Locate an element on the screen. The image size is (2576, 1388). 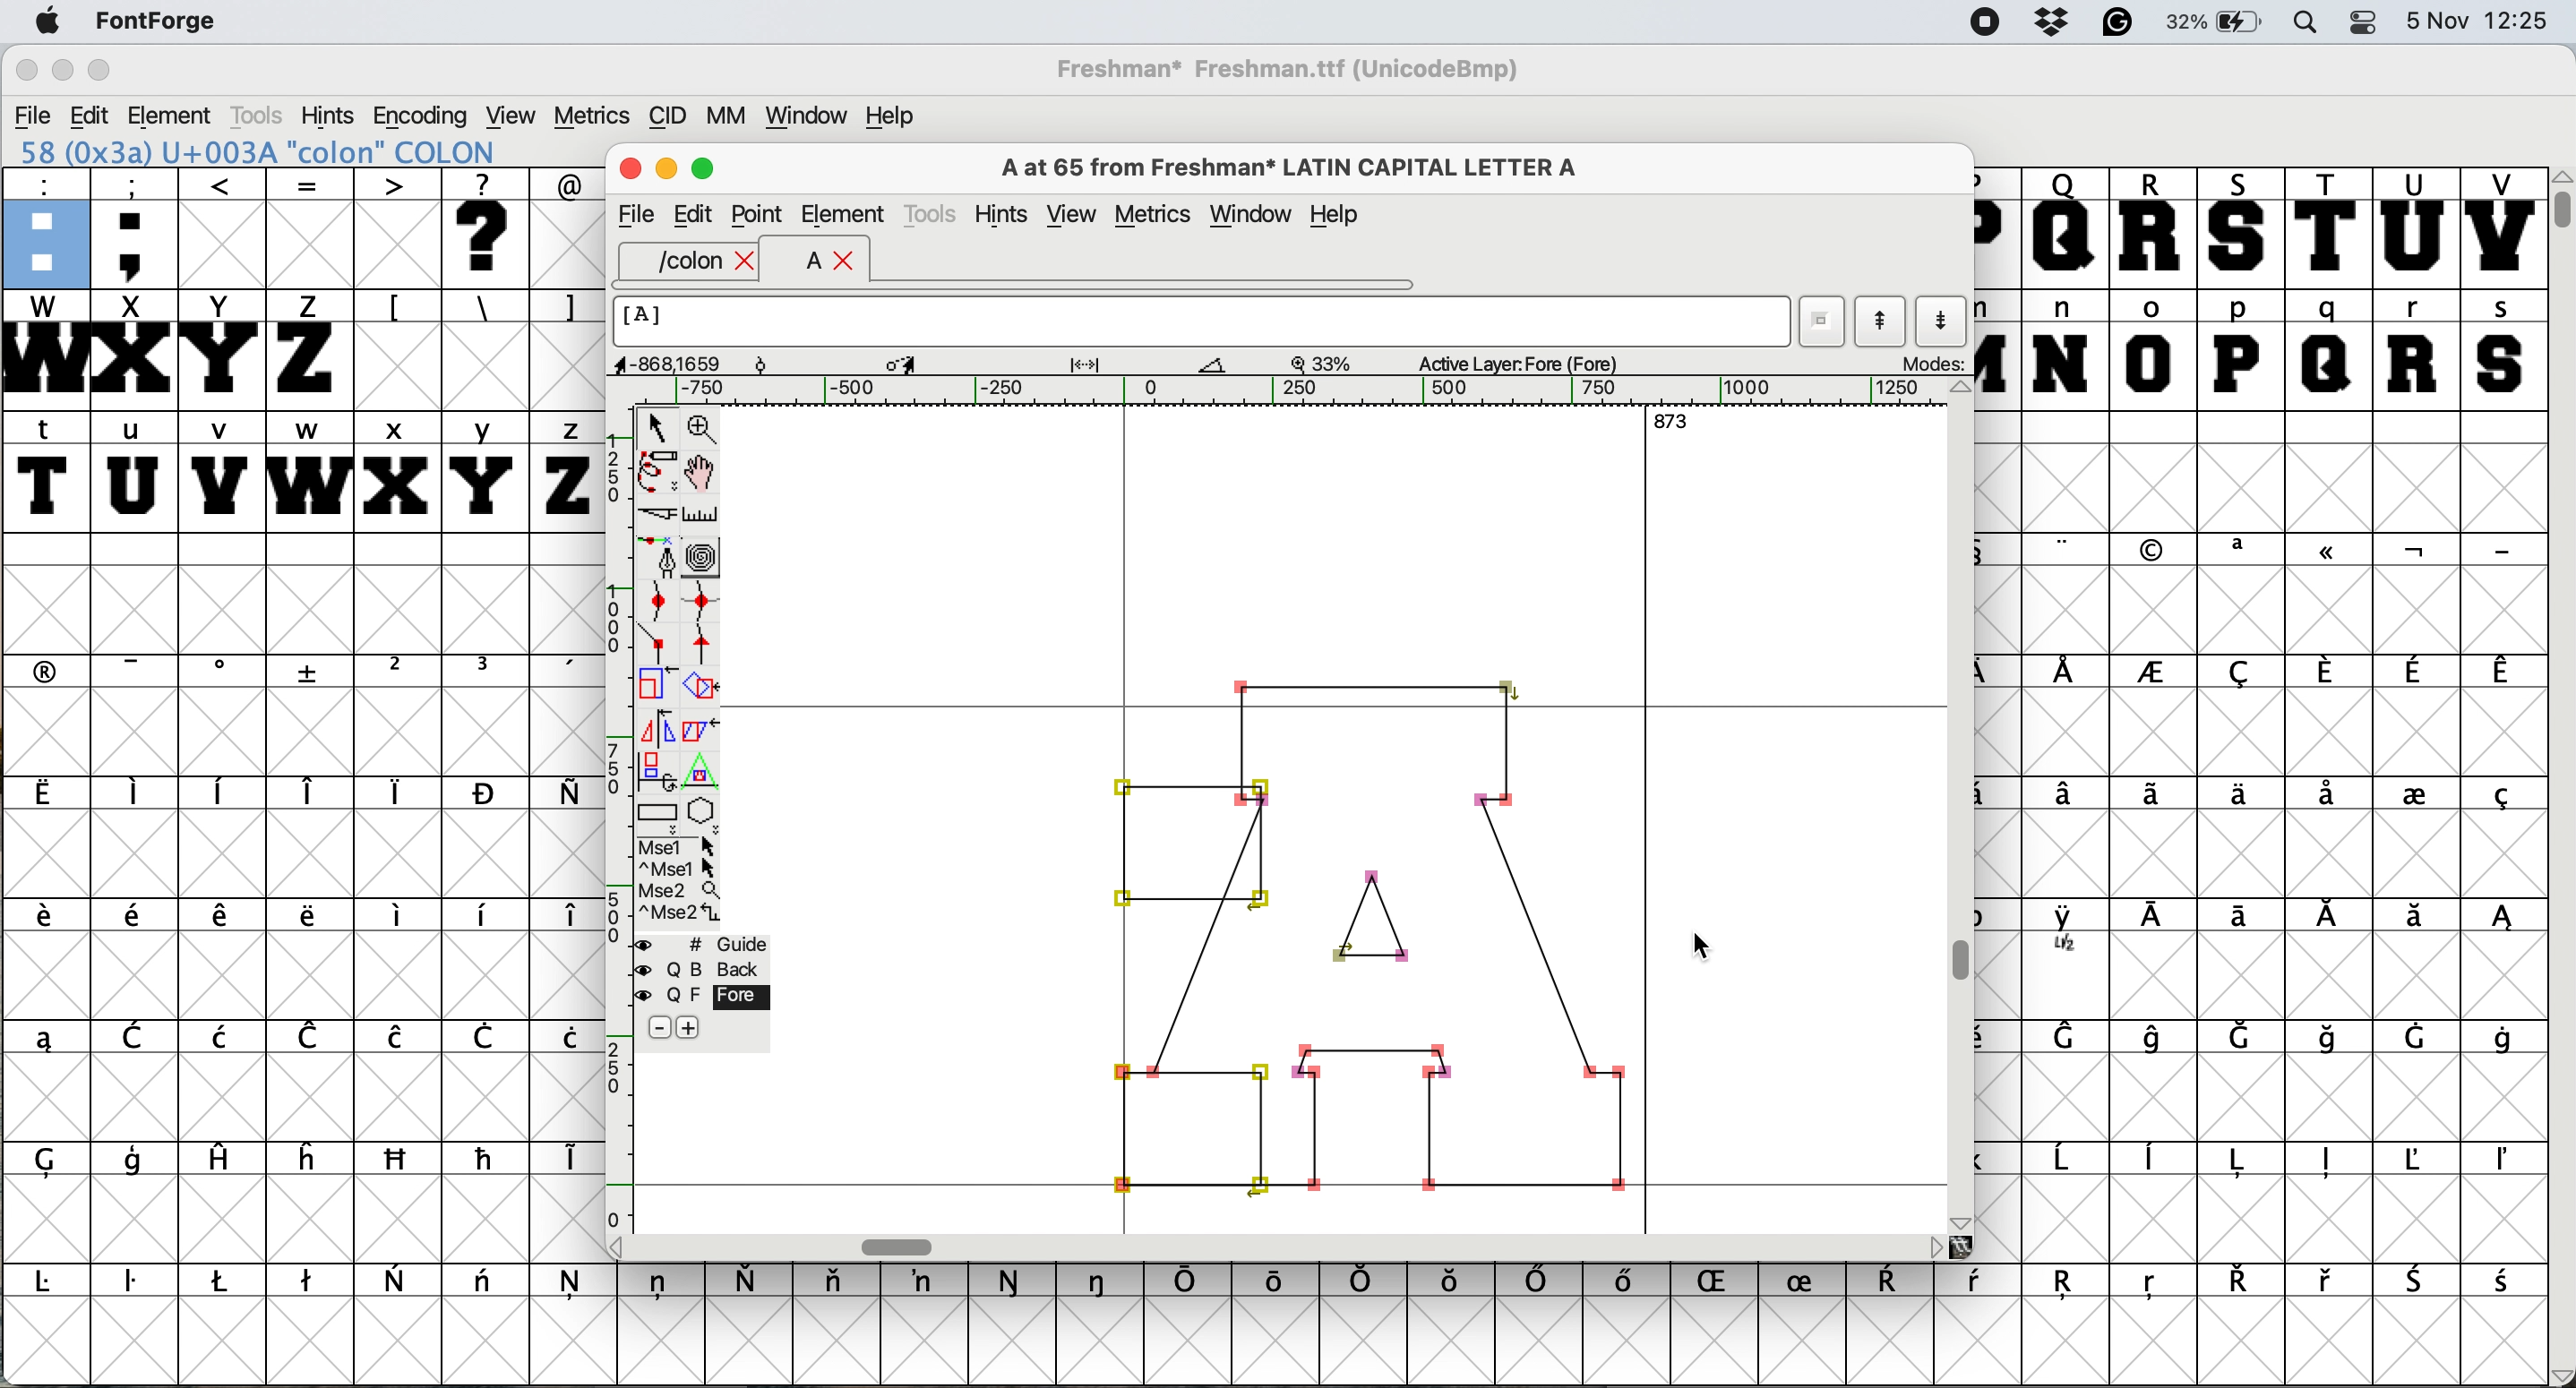
add a comer point is located at coordinates (654, 645).